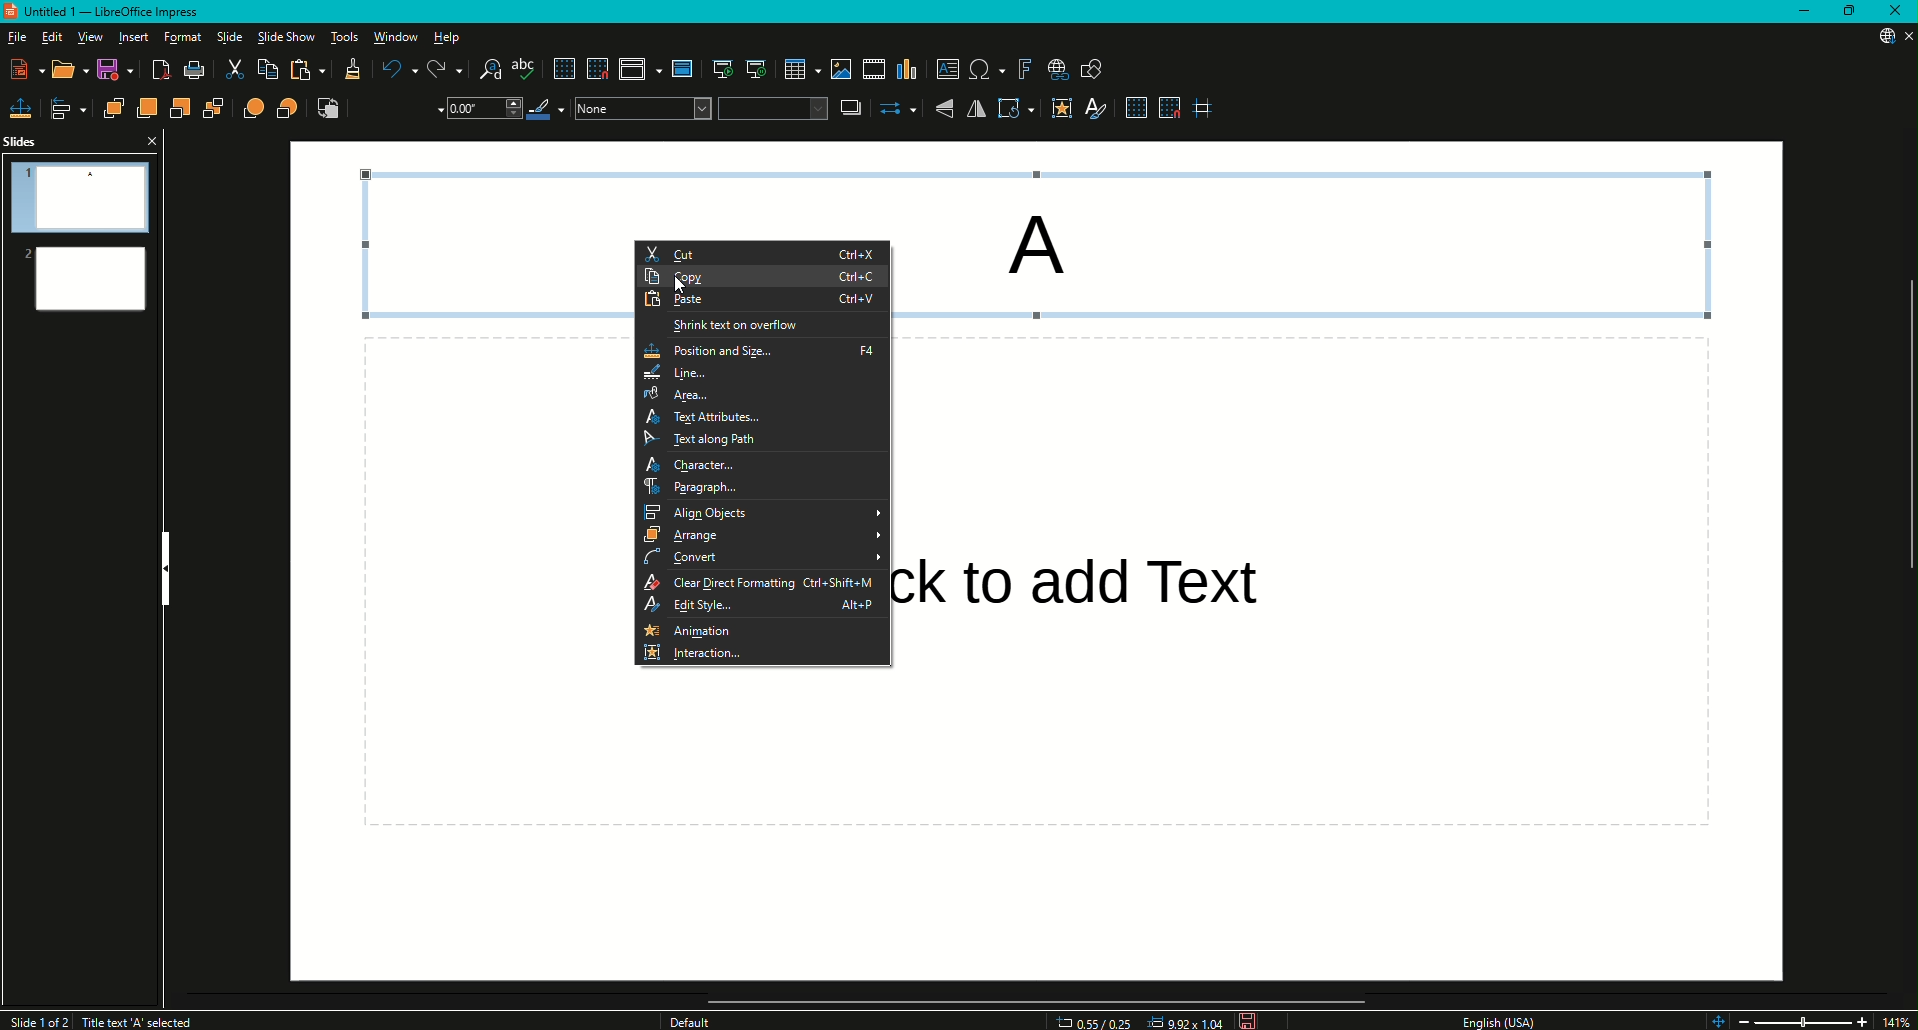 The height and width of the screenshot is (1030, 1918). What do you see at coordinates (351, 70) in the screenshot?
I see `Clone Formatting` at bounding box center [351, 70].